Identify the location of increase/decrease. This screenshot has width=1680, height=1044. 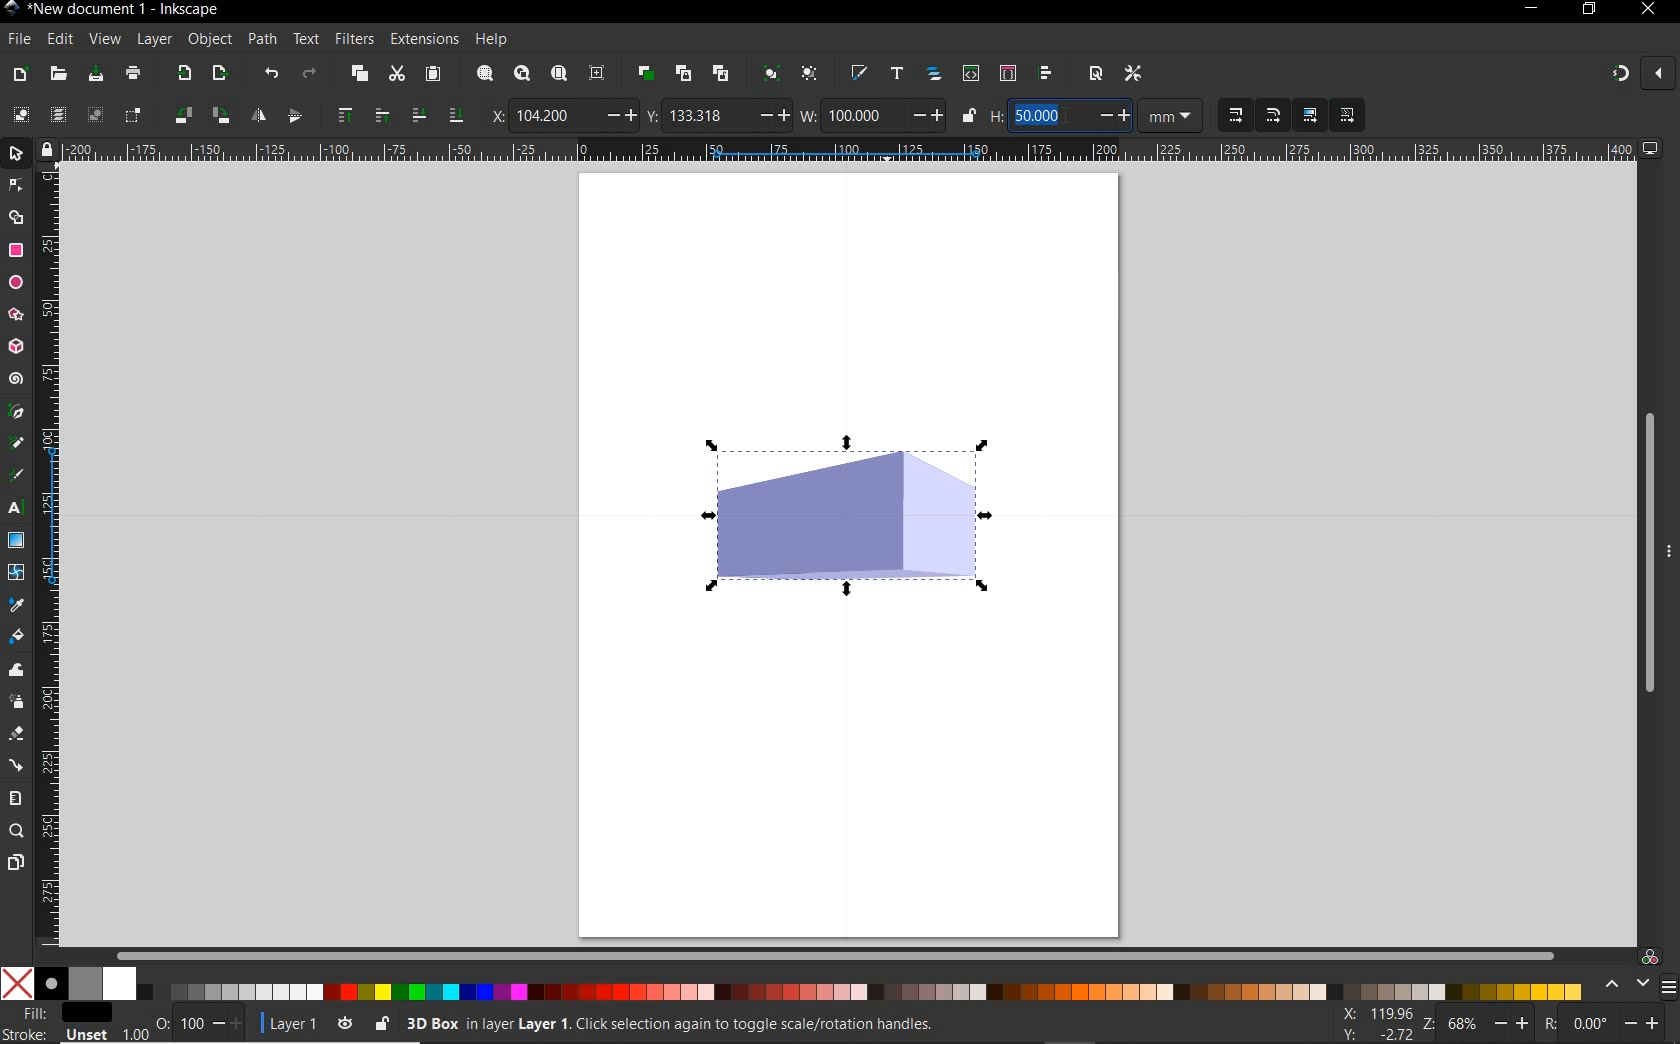
(228, 1024).